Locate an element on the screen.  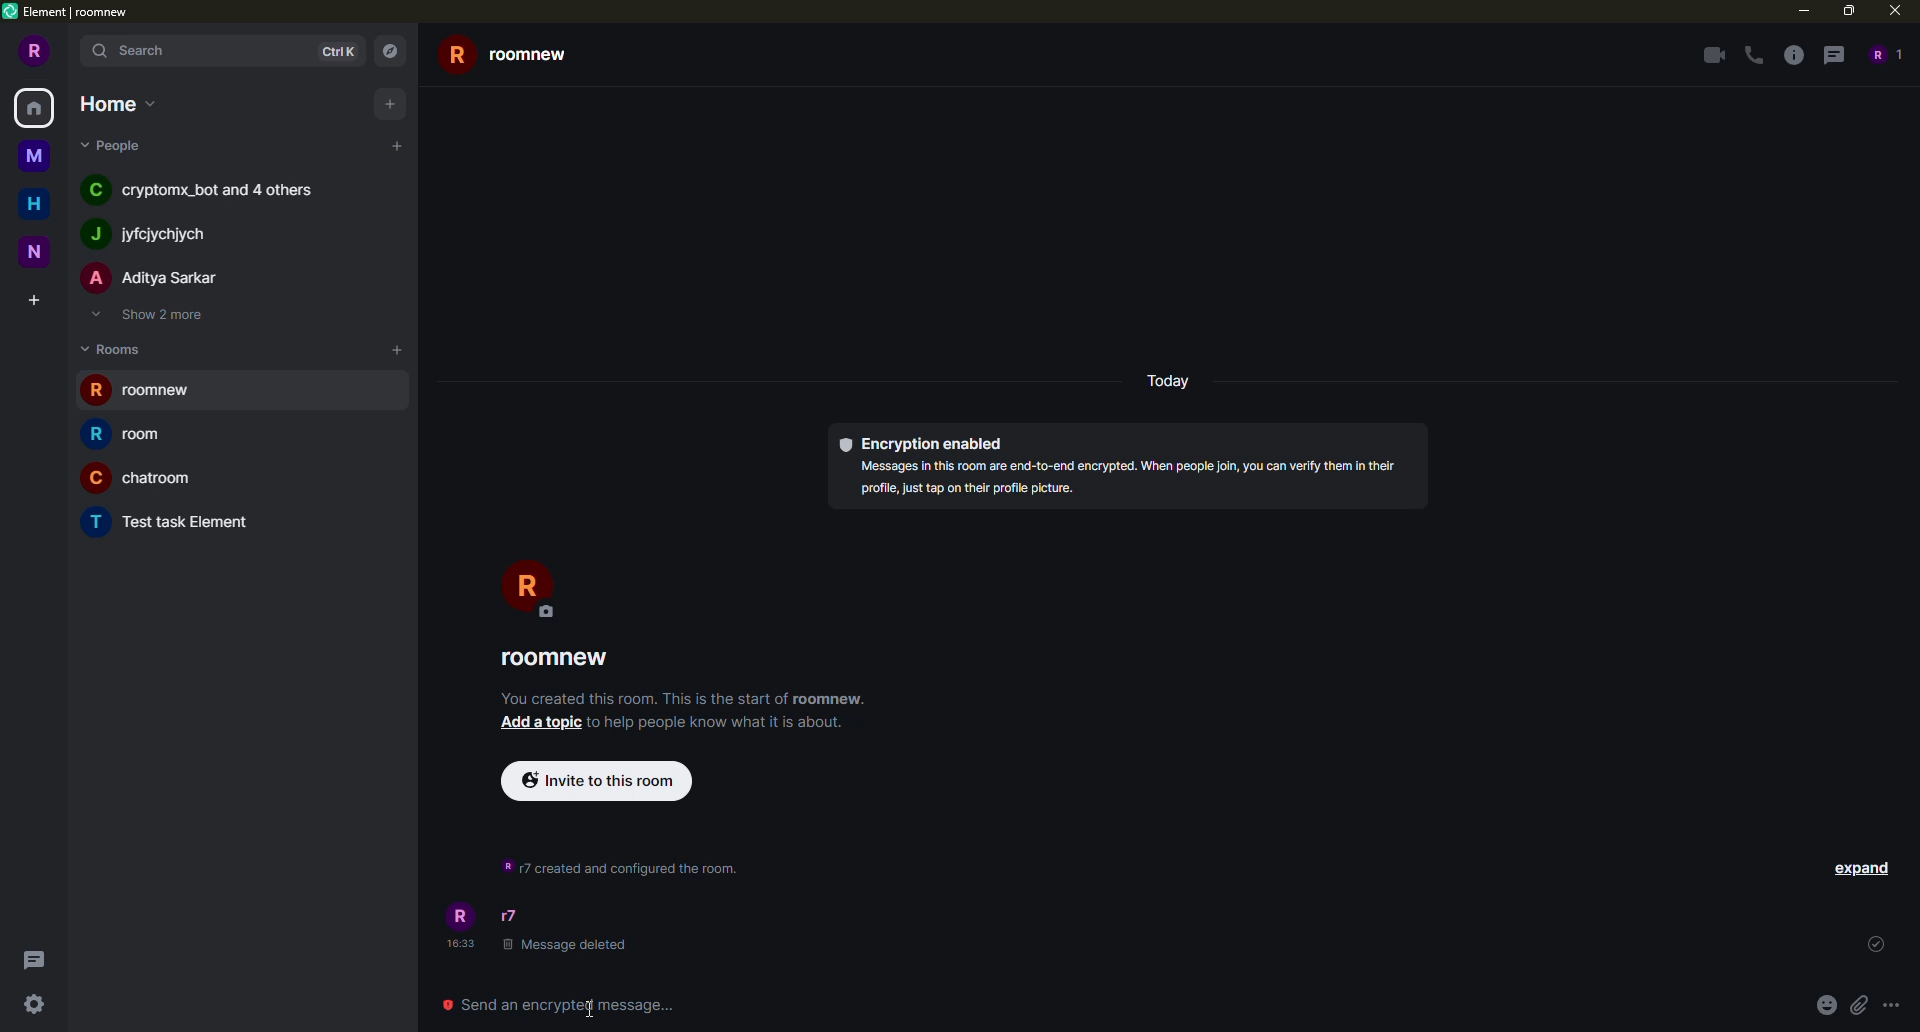
voice call is located at coordinates (1750, 56).